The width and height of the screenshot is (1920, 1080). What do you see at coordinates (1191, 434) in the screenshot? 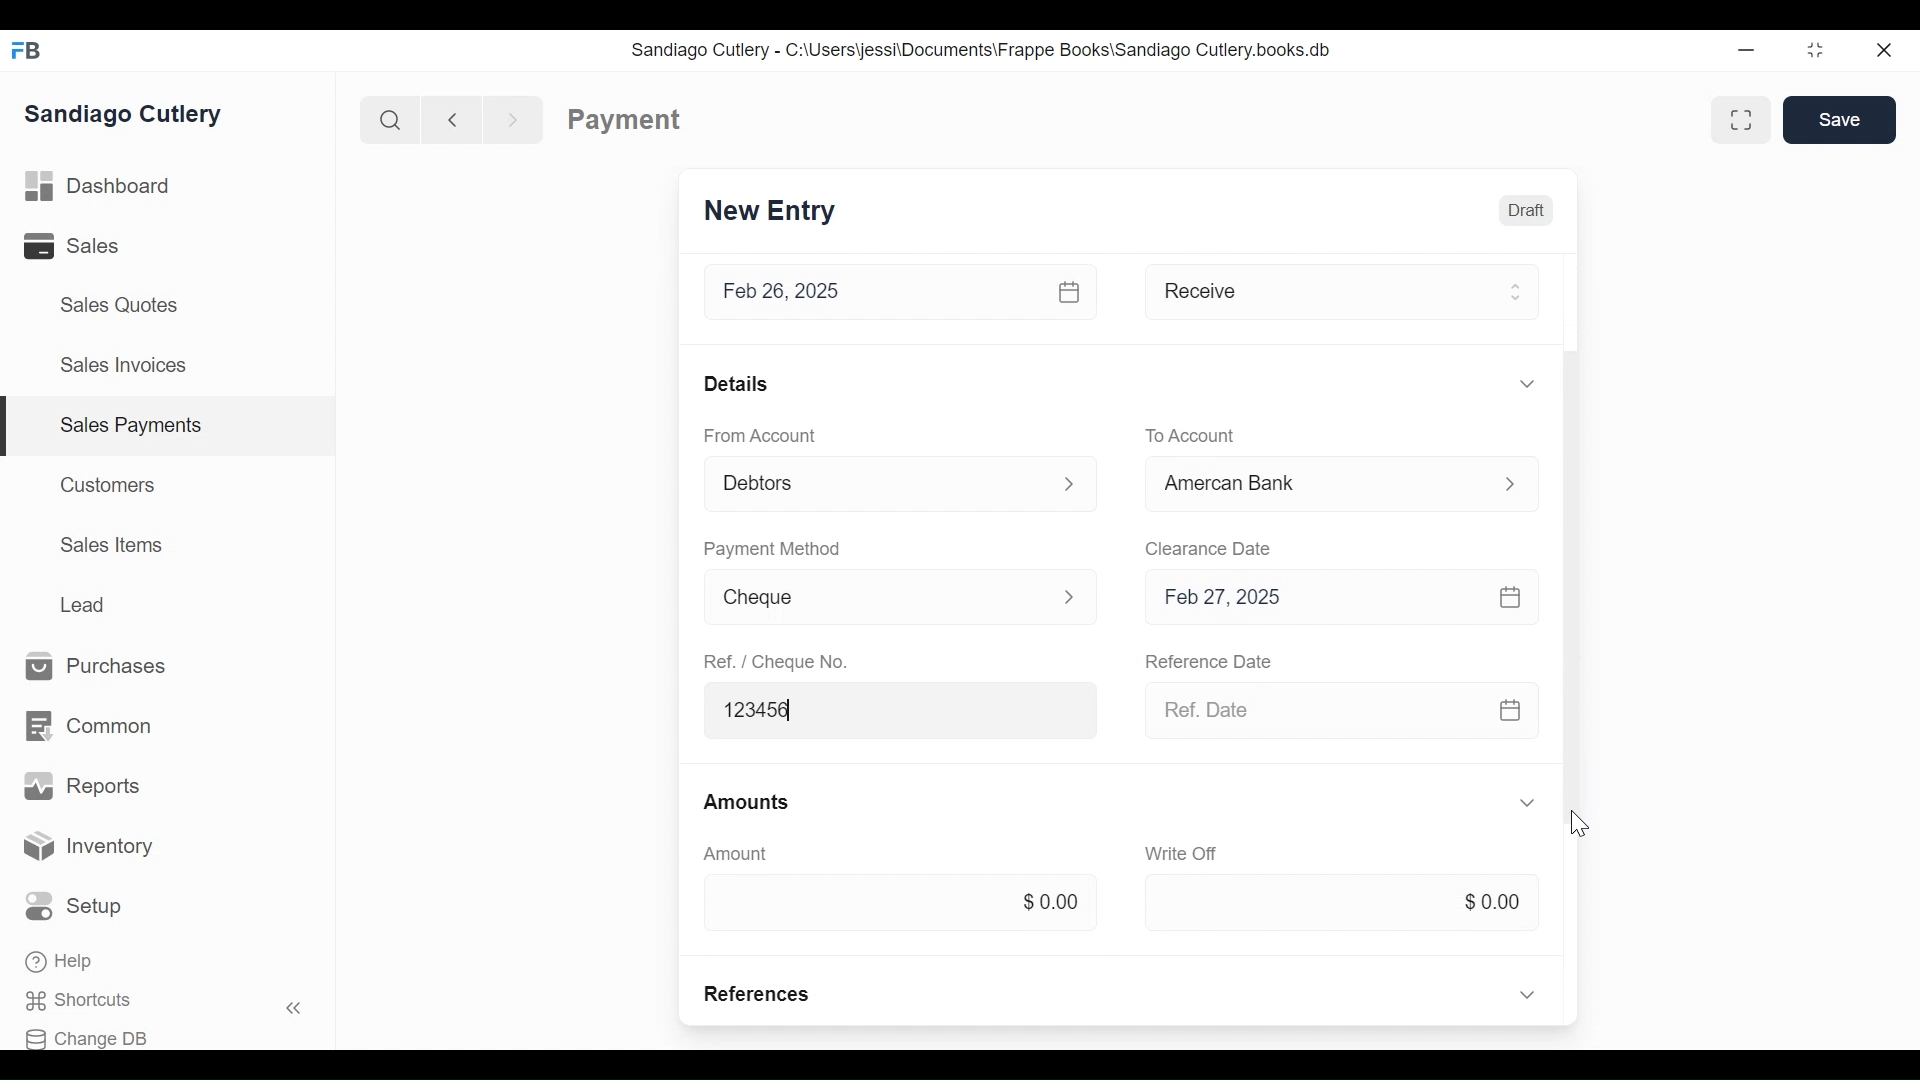
I see `To Account` at bounding box center [1191, 434].